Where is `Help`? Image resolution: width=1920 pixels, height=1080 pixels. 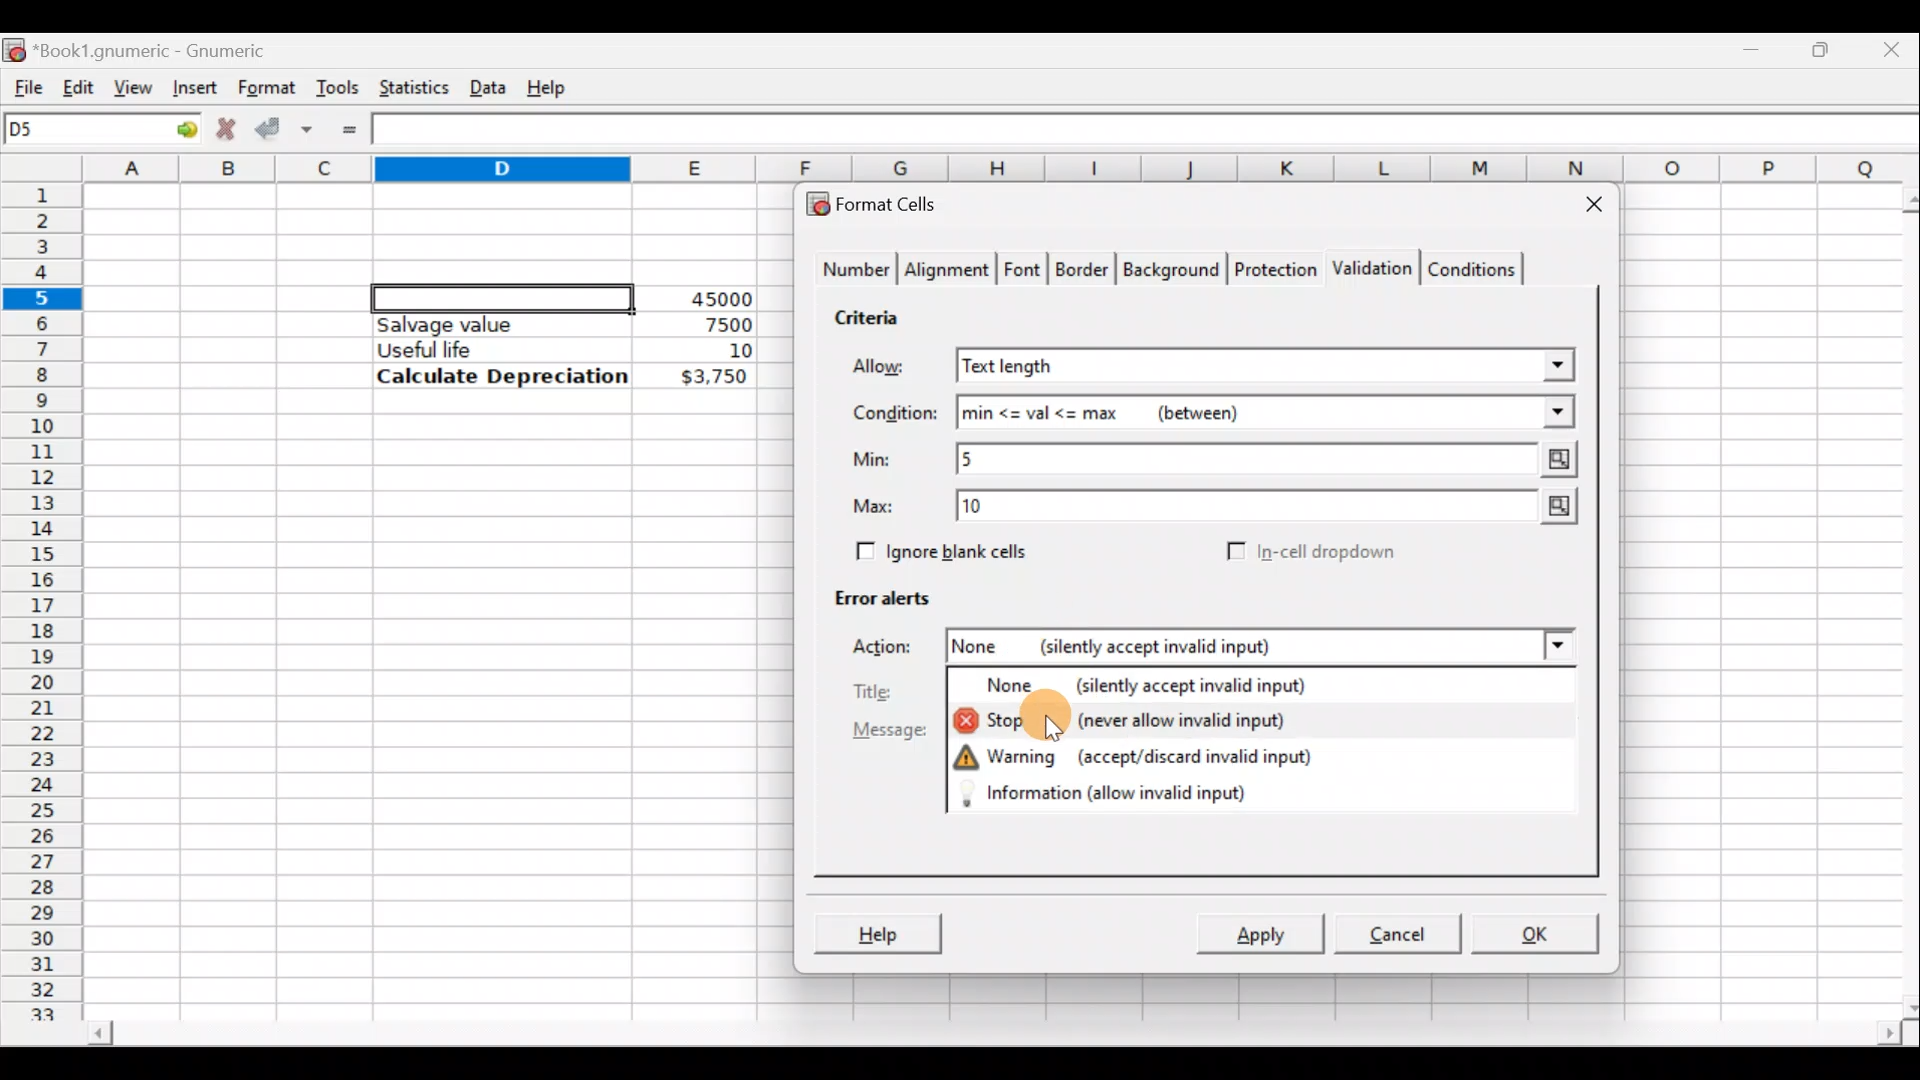 Help is located at coordinates (550, 86).